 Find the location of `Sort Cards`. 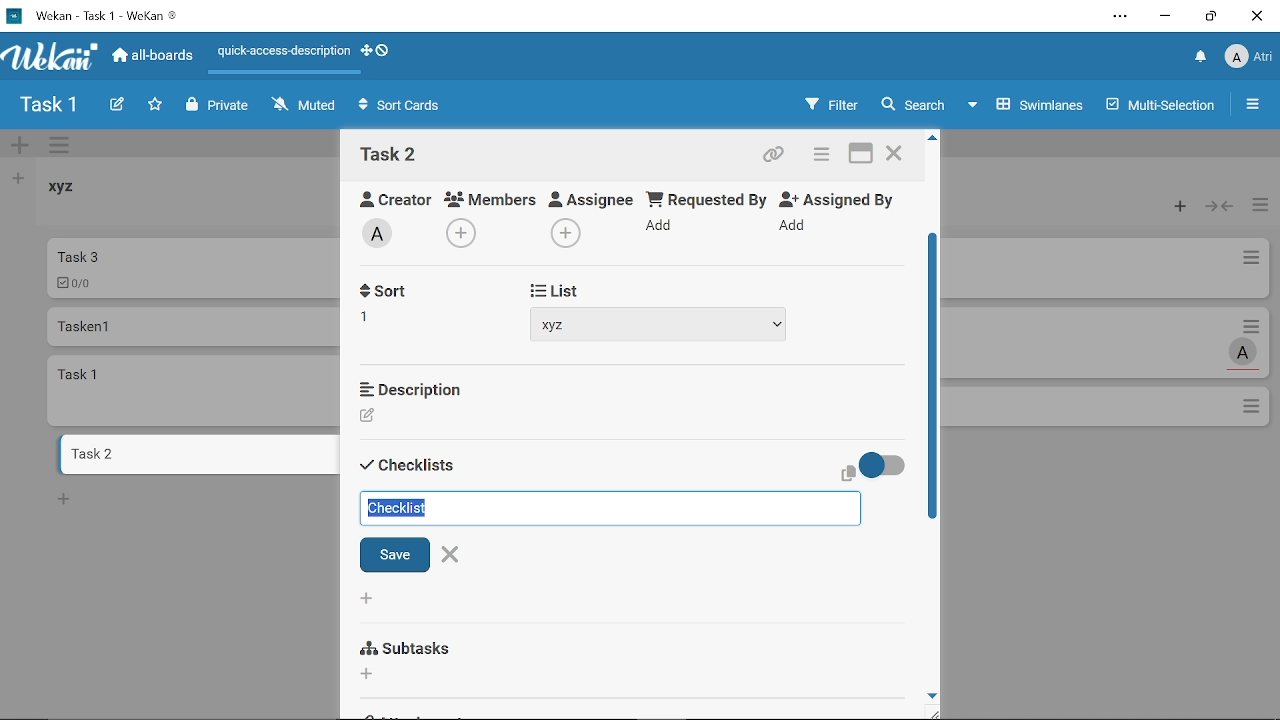

Sort Cards is located at coordinates (404, 107).